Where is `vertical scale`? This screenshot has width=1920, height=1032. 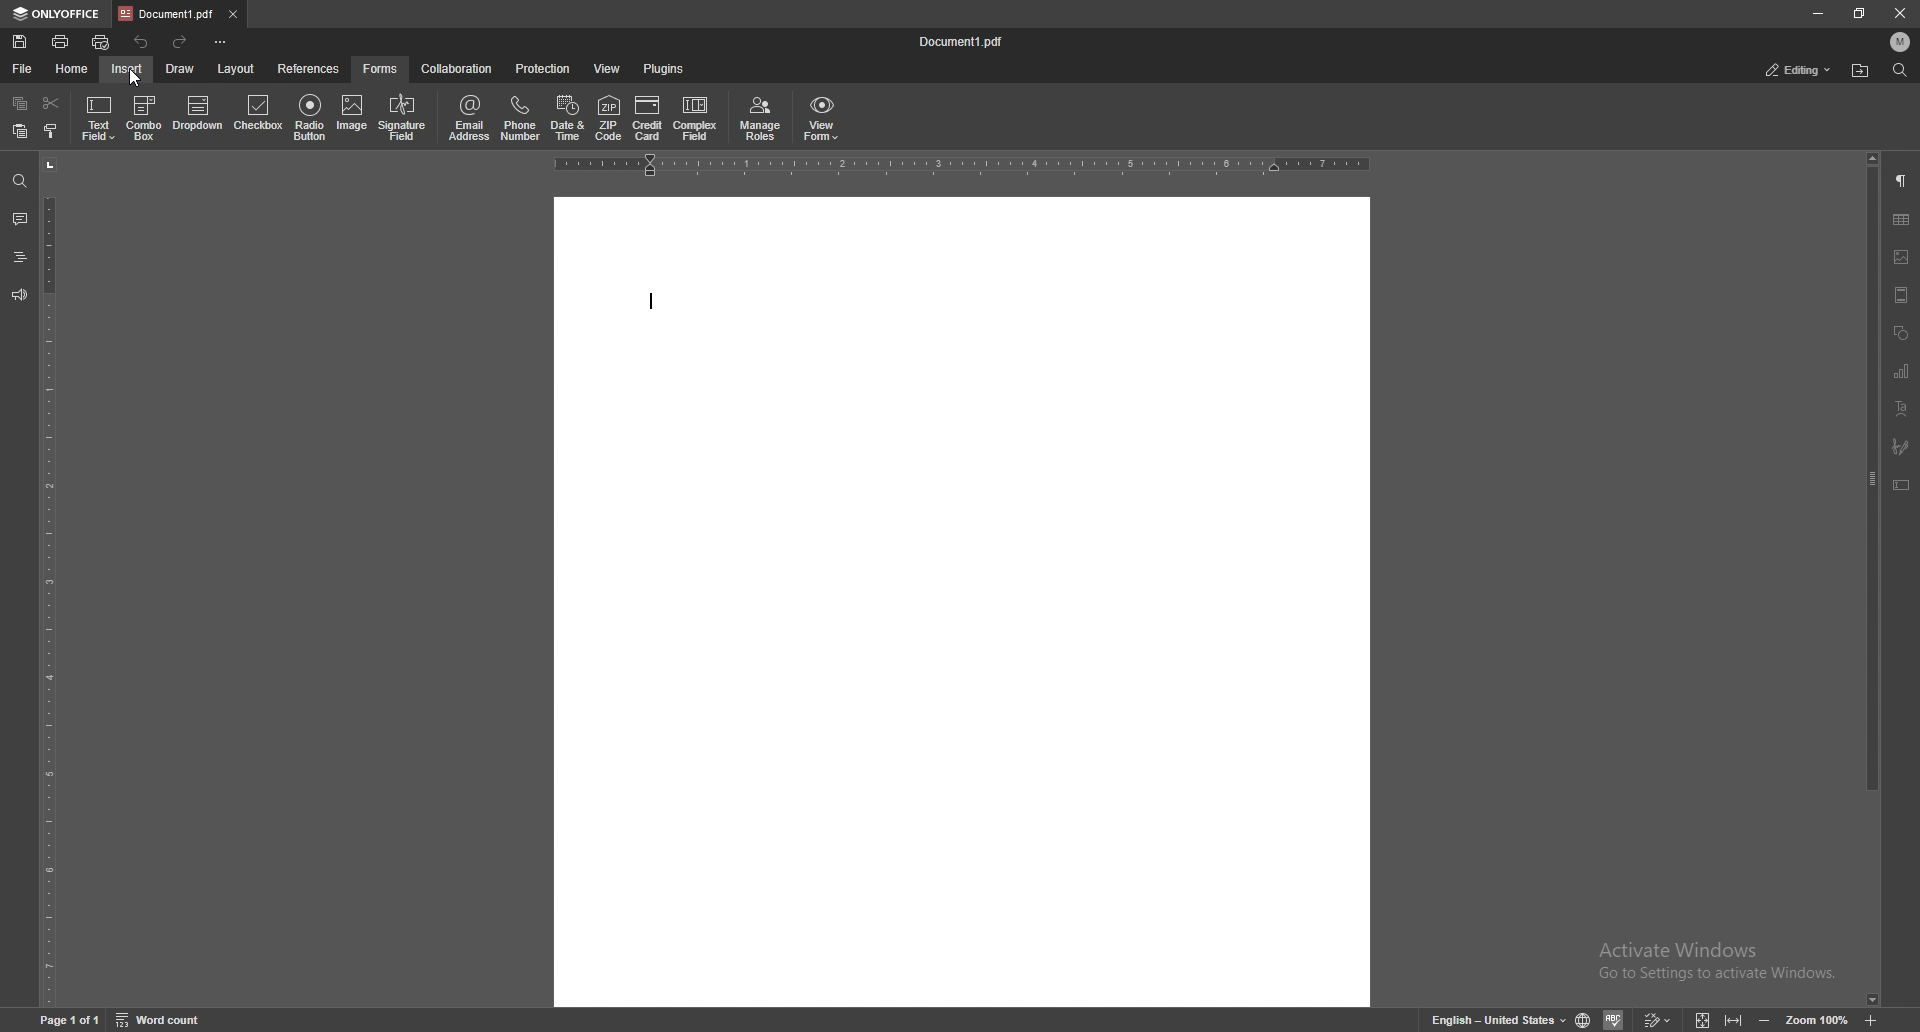
vertical scale is located at coordinates (49, 579).